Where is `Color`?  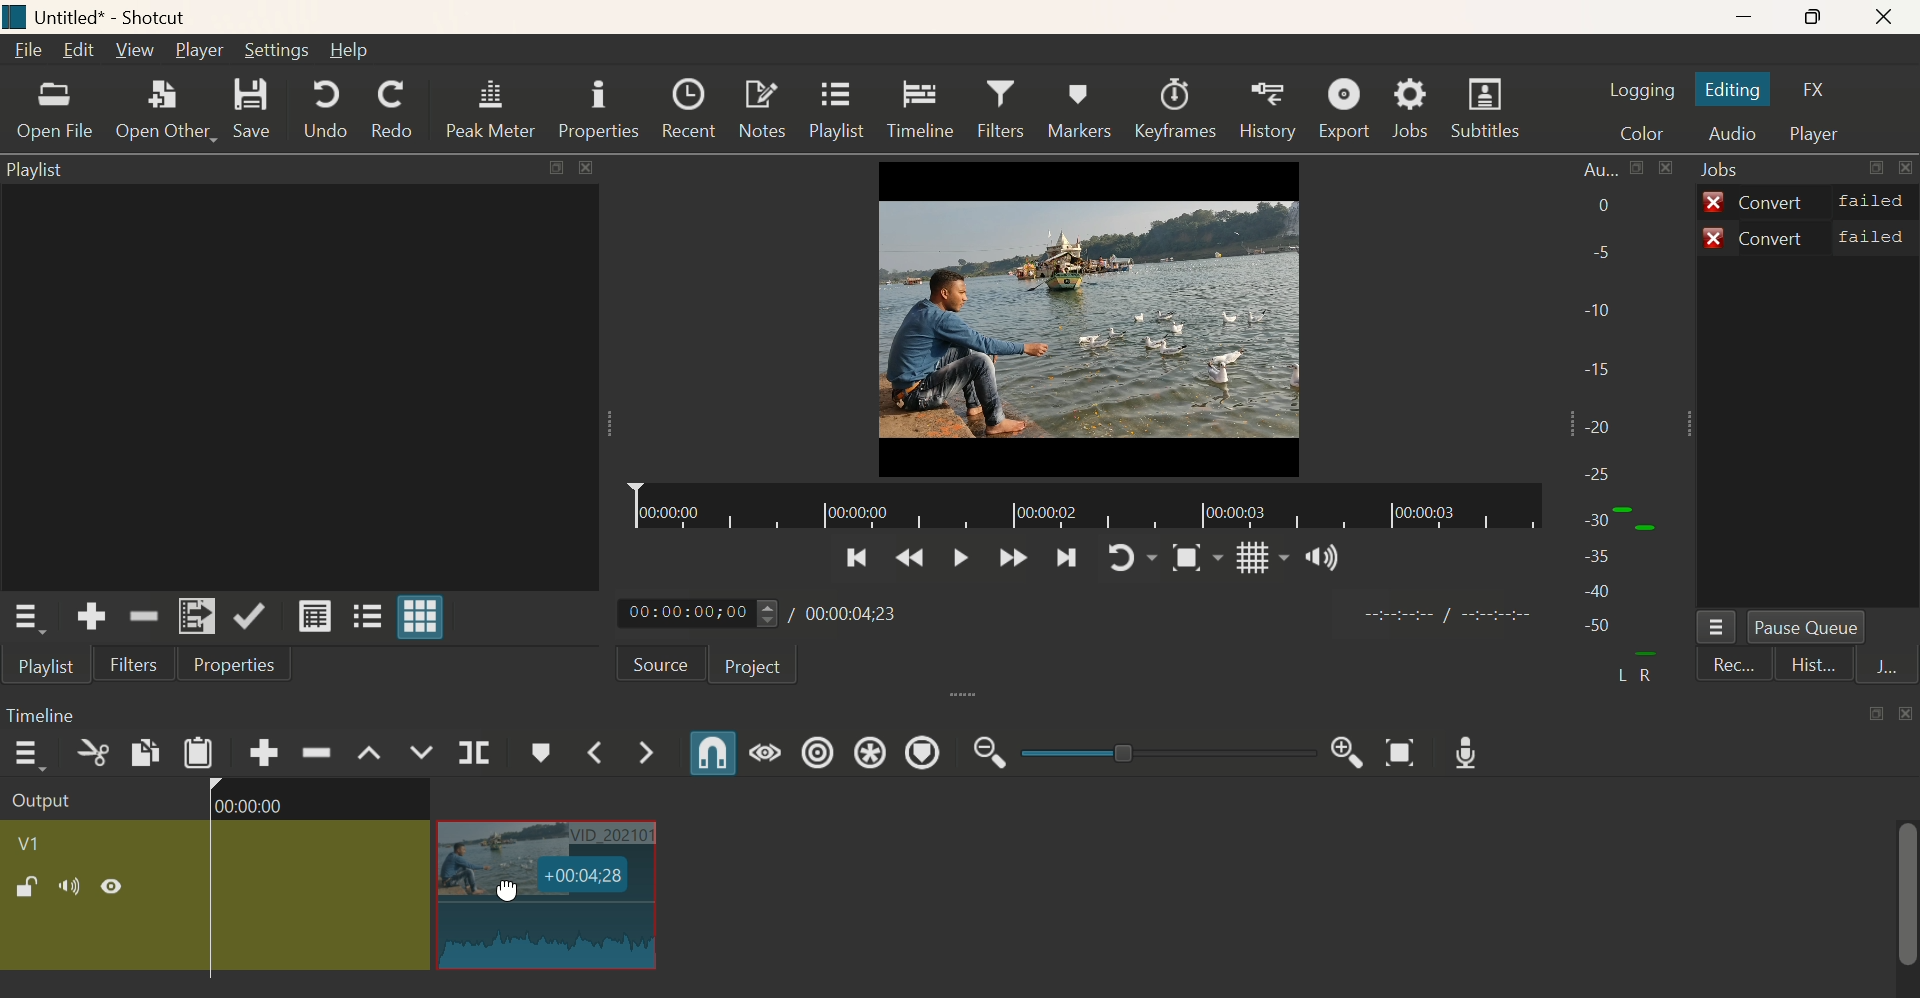
Color is located at coordinates (1638, 130).